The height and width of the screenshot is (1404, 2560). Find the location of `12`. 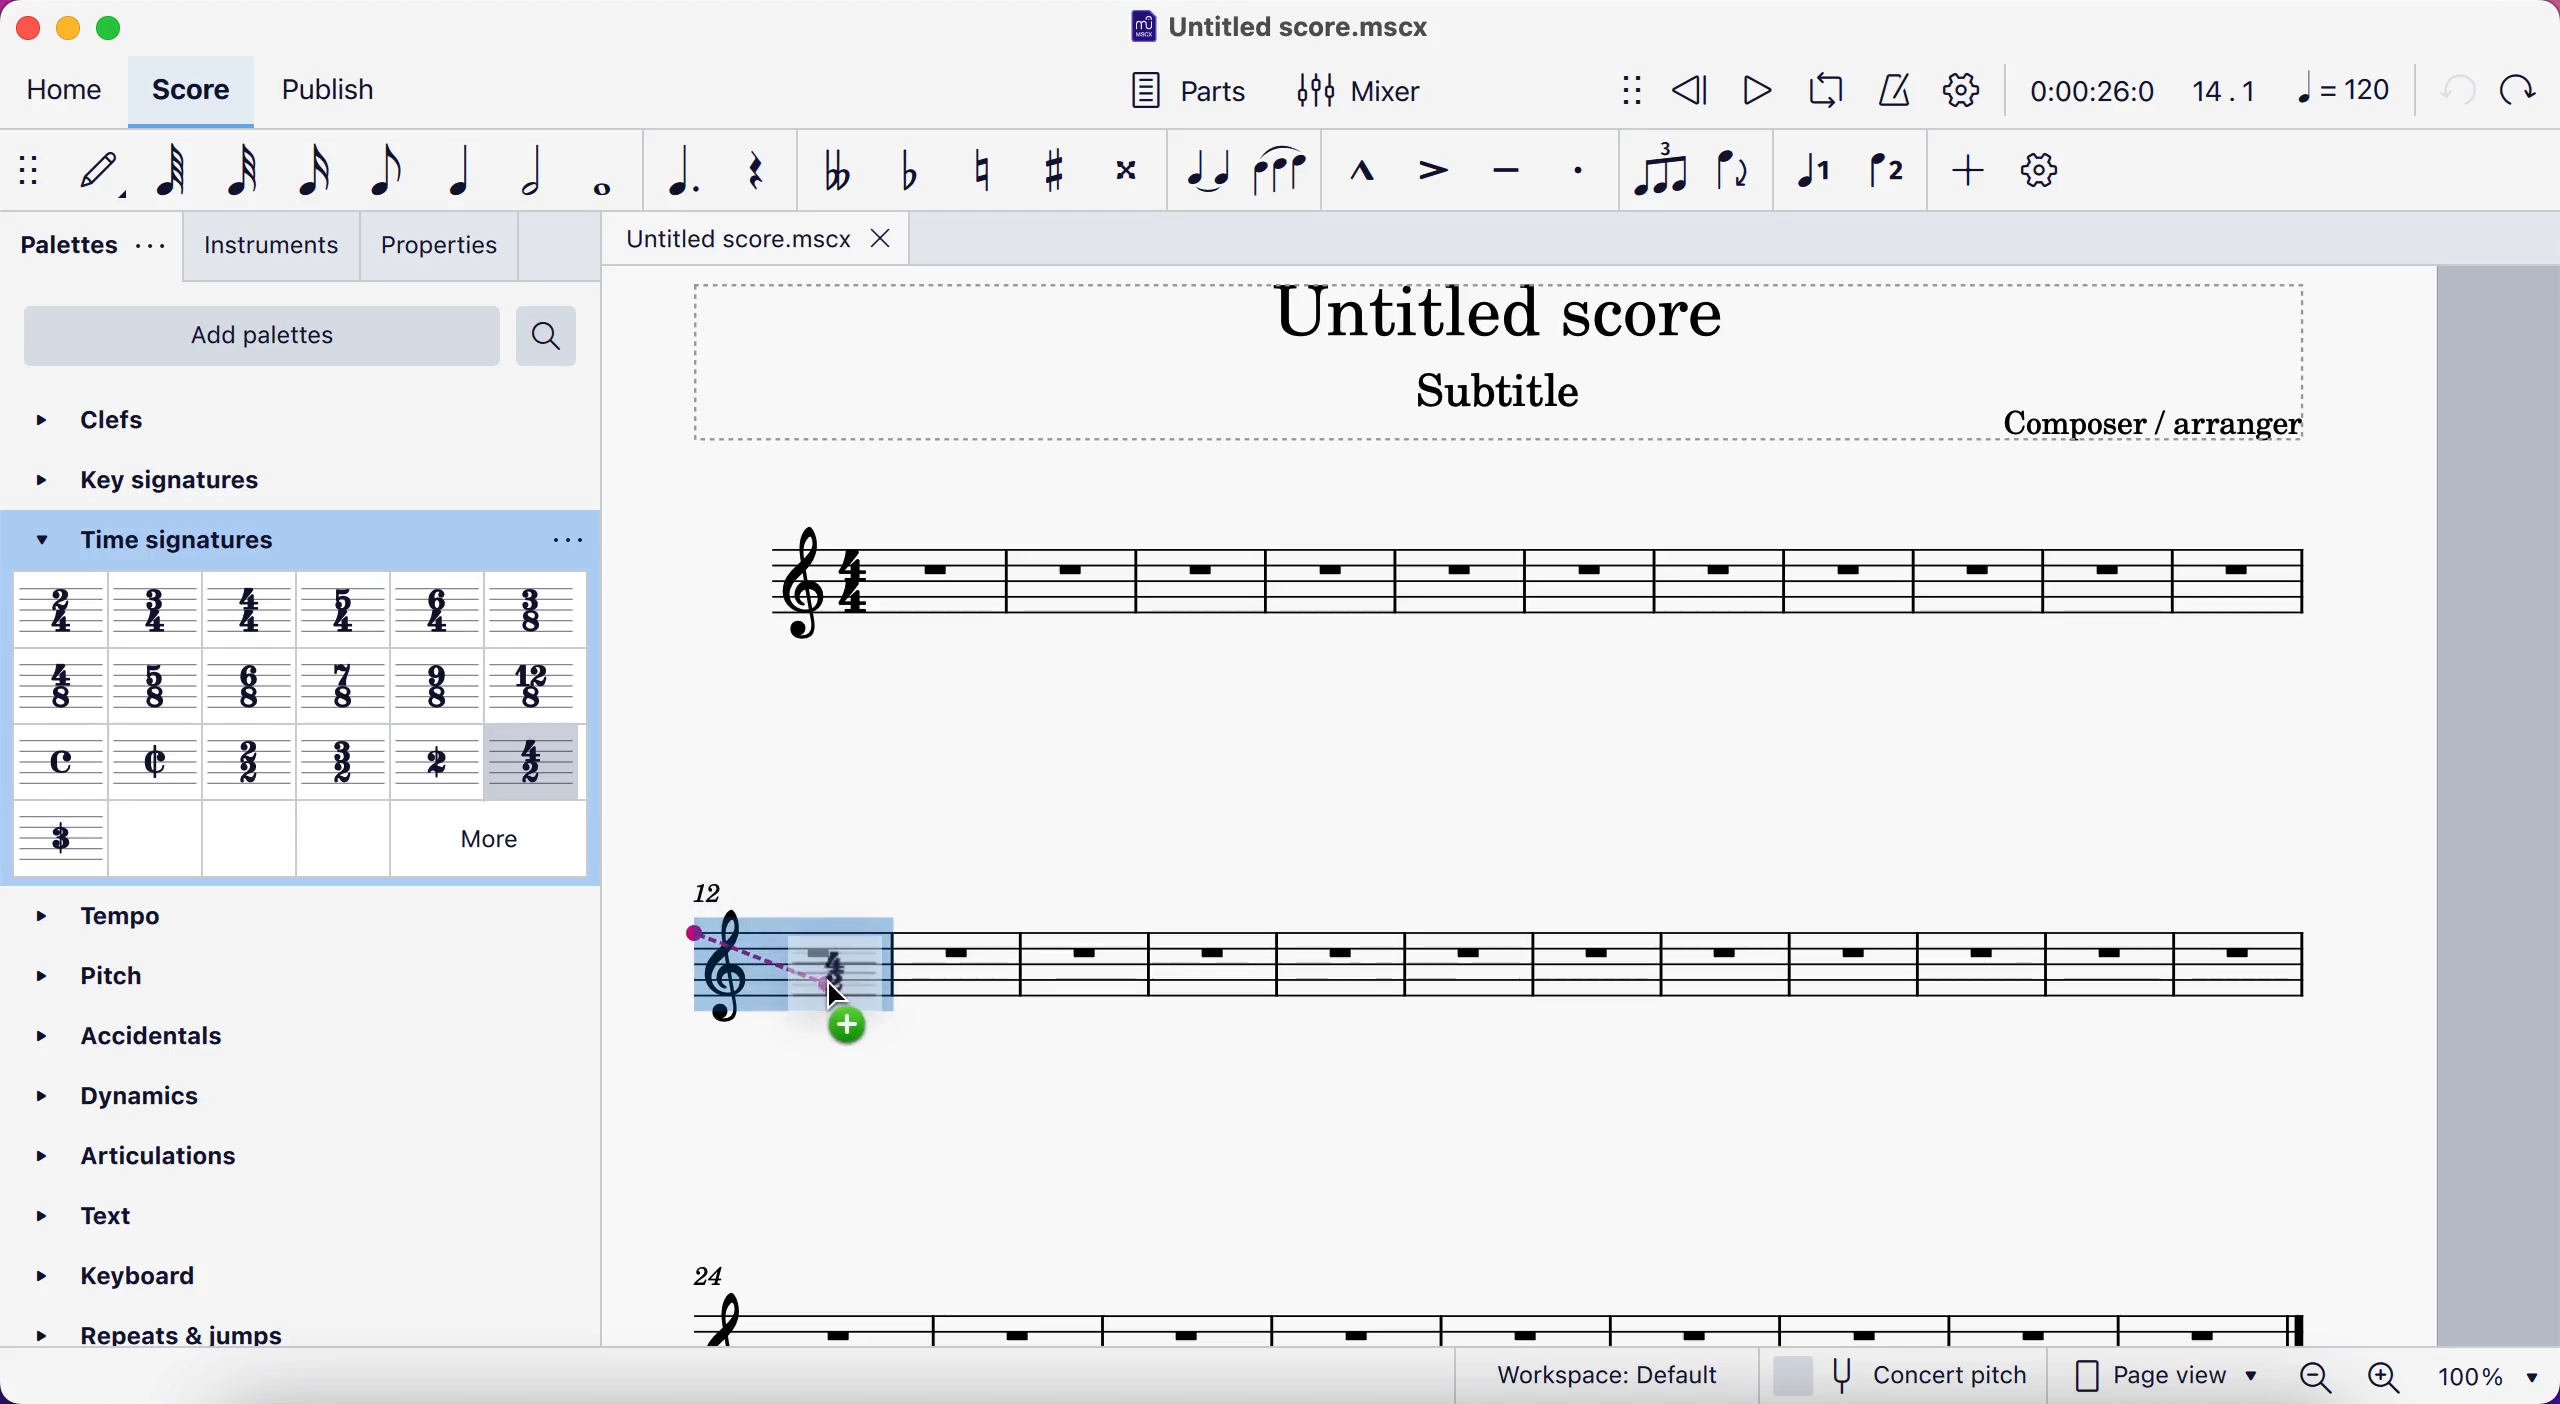

12 is located at coordinates (711, 891).